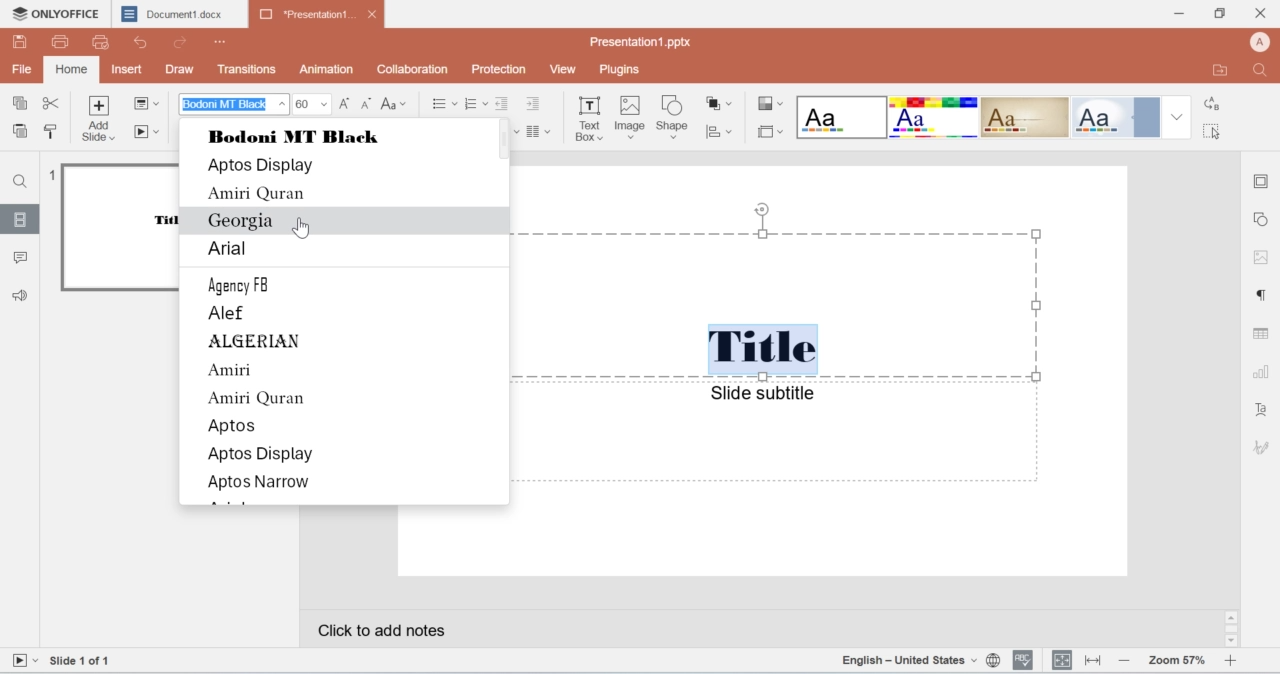  What do you see at coordinates (231, 372) in the screenshot?
I see `Amin` at bounding box center [231, 372].